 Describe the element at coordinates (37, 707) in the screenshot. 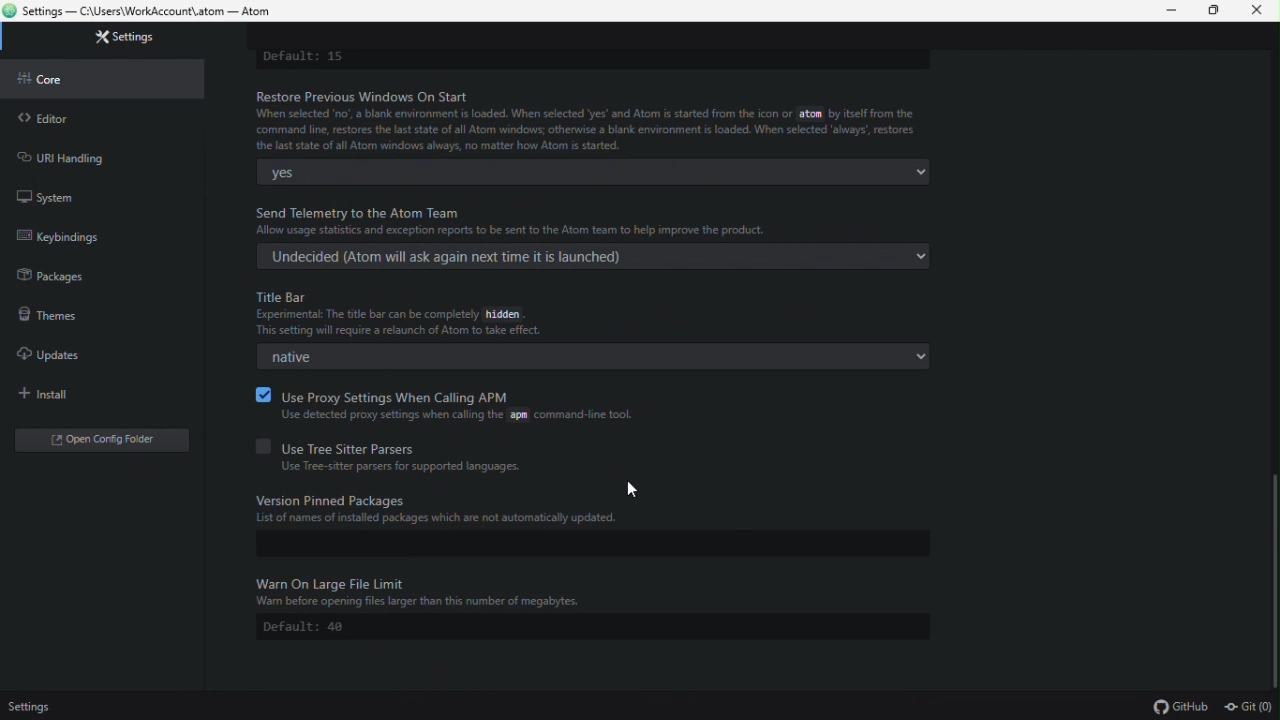

I see `Settings` at that location.